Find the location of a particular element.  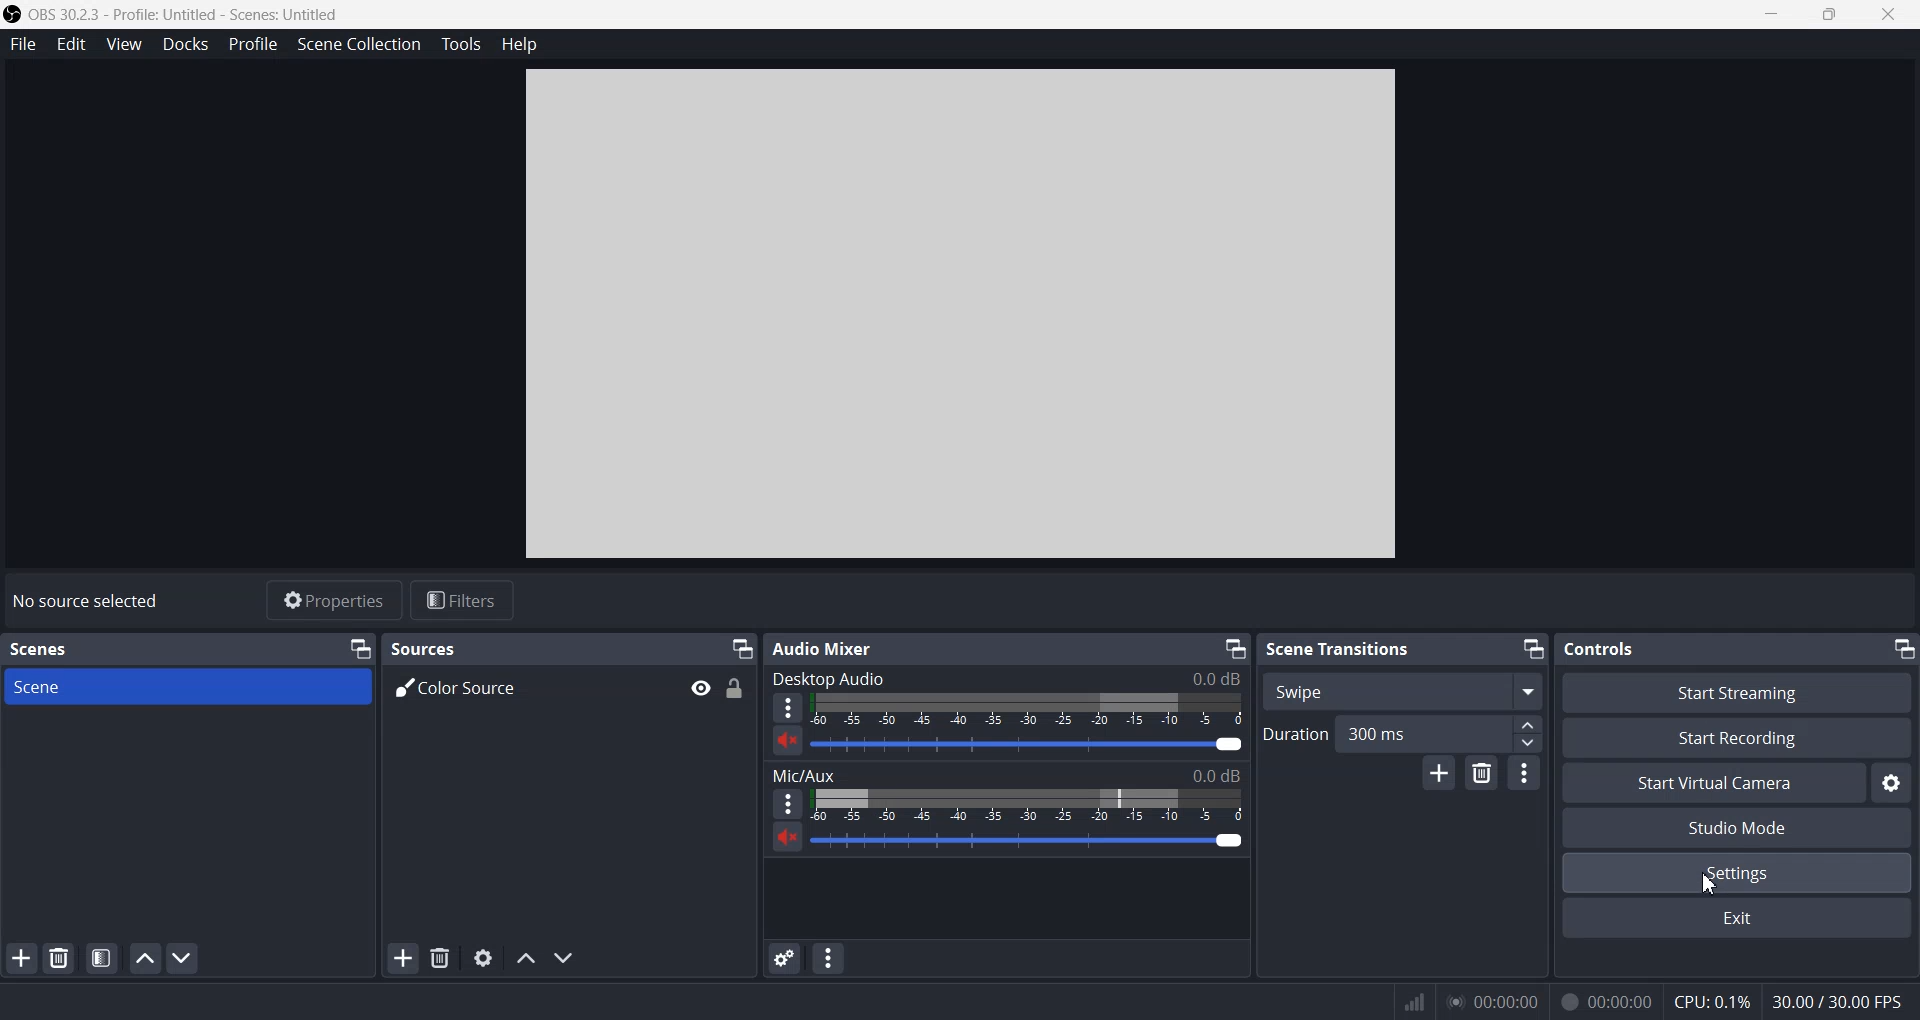

Volume Indicator is located at coordinates (1027, 805).